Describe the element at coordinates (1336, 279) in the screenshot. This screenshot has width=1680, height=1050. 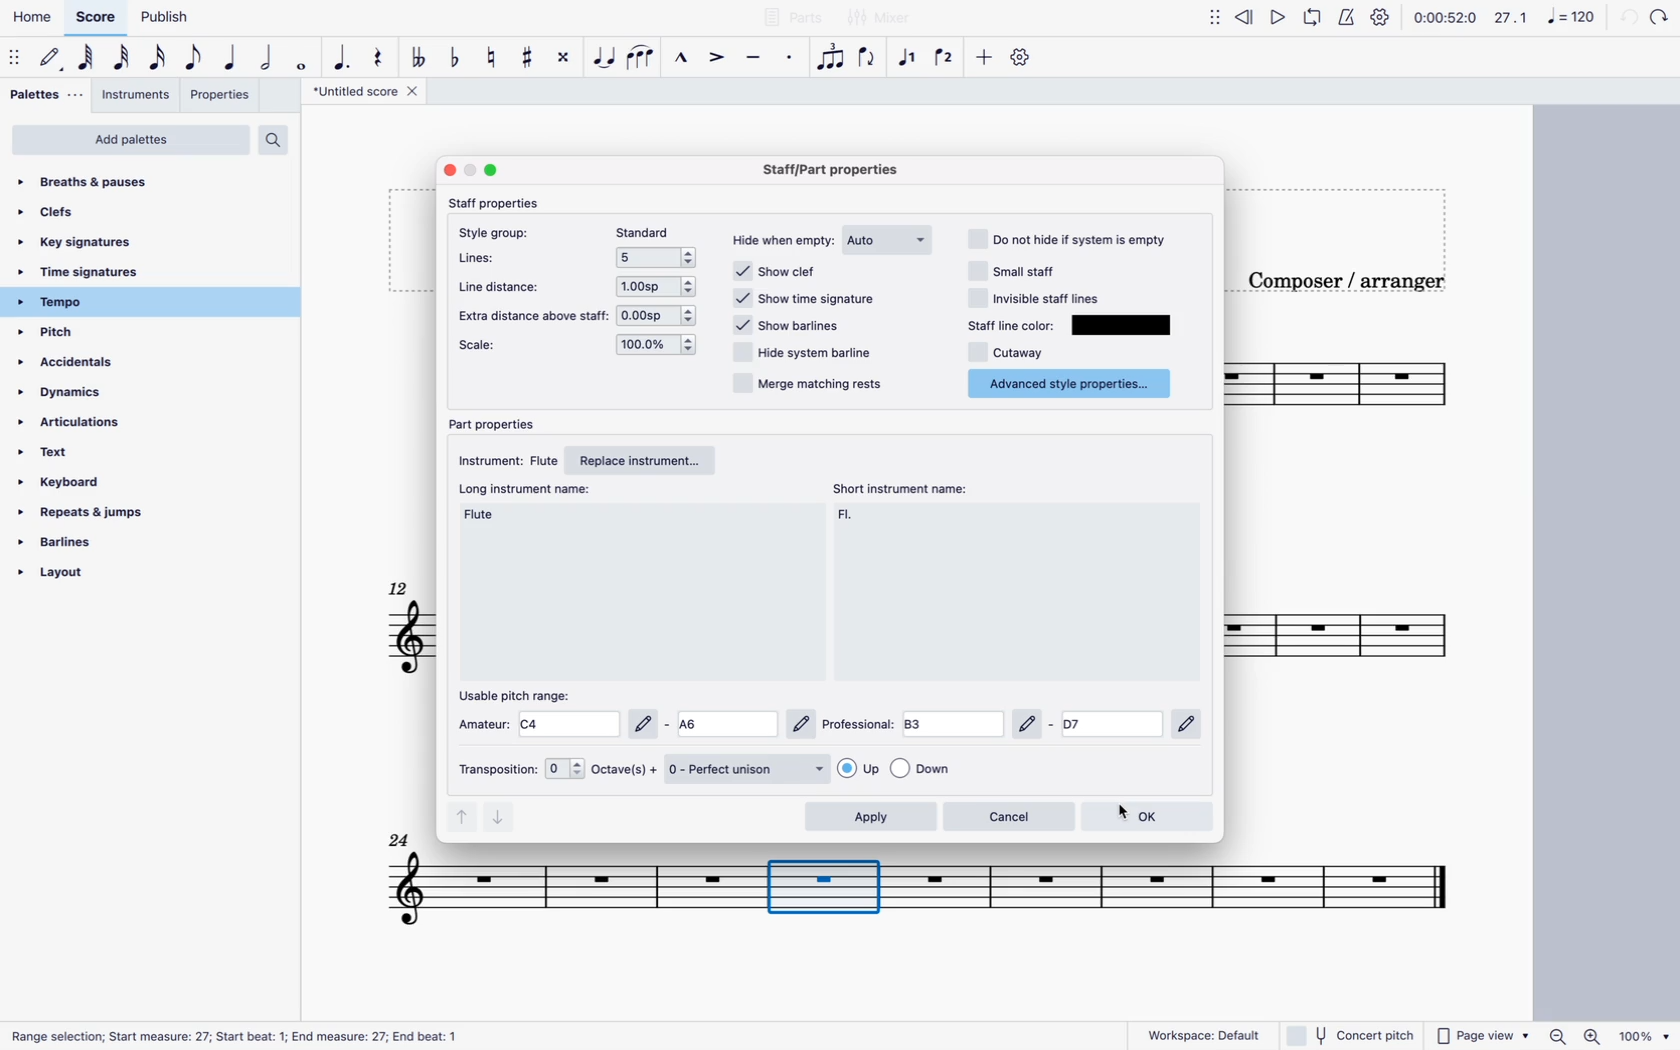
I see `composer / arranger` at that location.